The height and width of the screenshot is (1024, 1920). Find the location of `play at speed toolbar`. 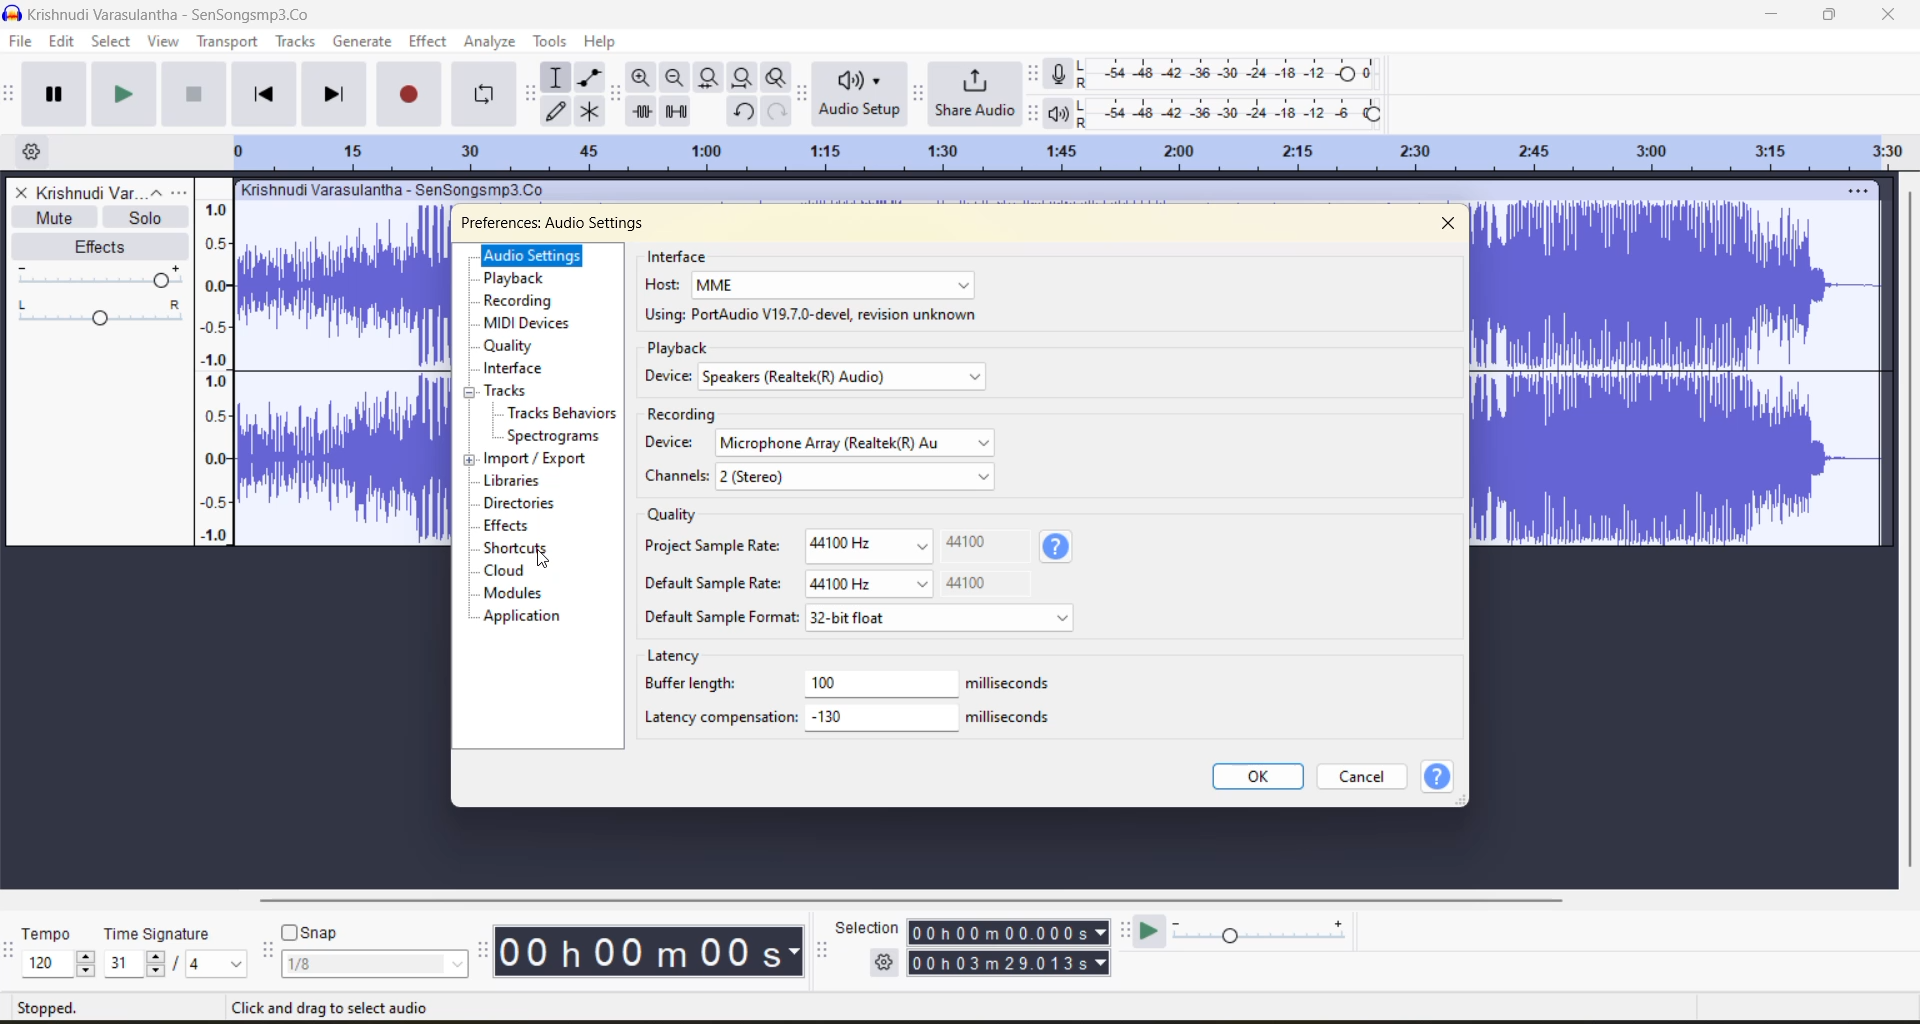

play at speed toolbar is located at coordinates (1128, 931).